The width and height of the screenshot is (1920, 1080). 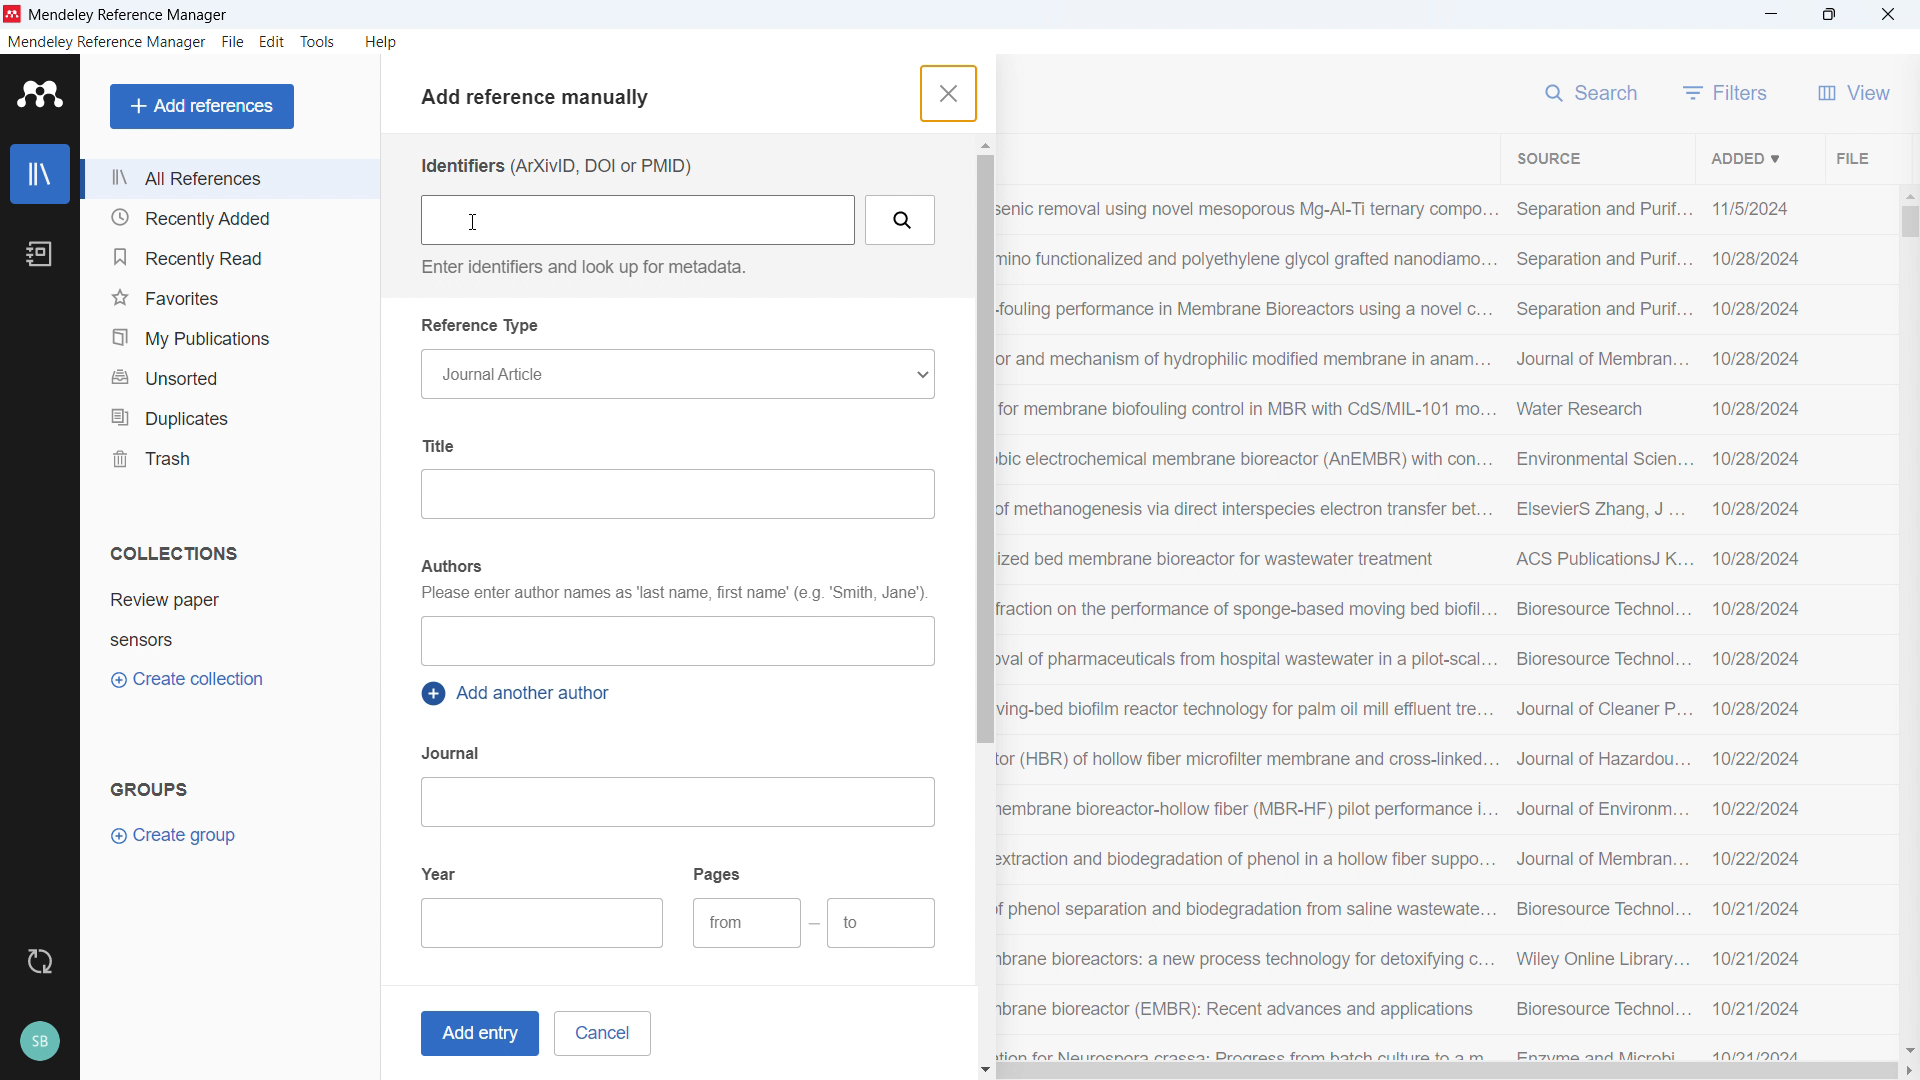 I want to click on Groups , so click(x=150, y=788).